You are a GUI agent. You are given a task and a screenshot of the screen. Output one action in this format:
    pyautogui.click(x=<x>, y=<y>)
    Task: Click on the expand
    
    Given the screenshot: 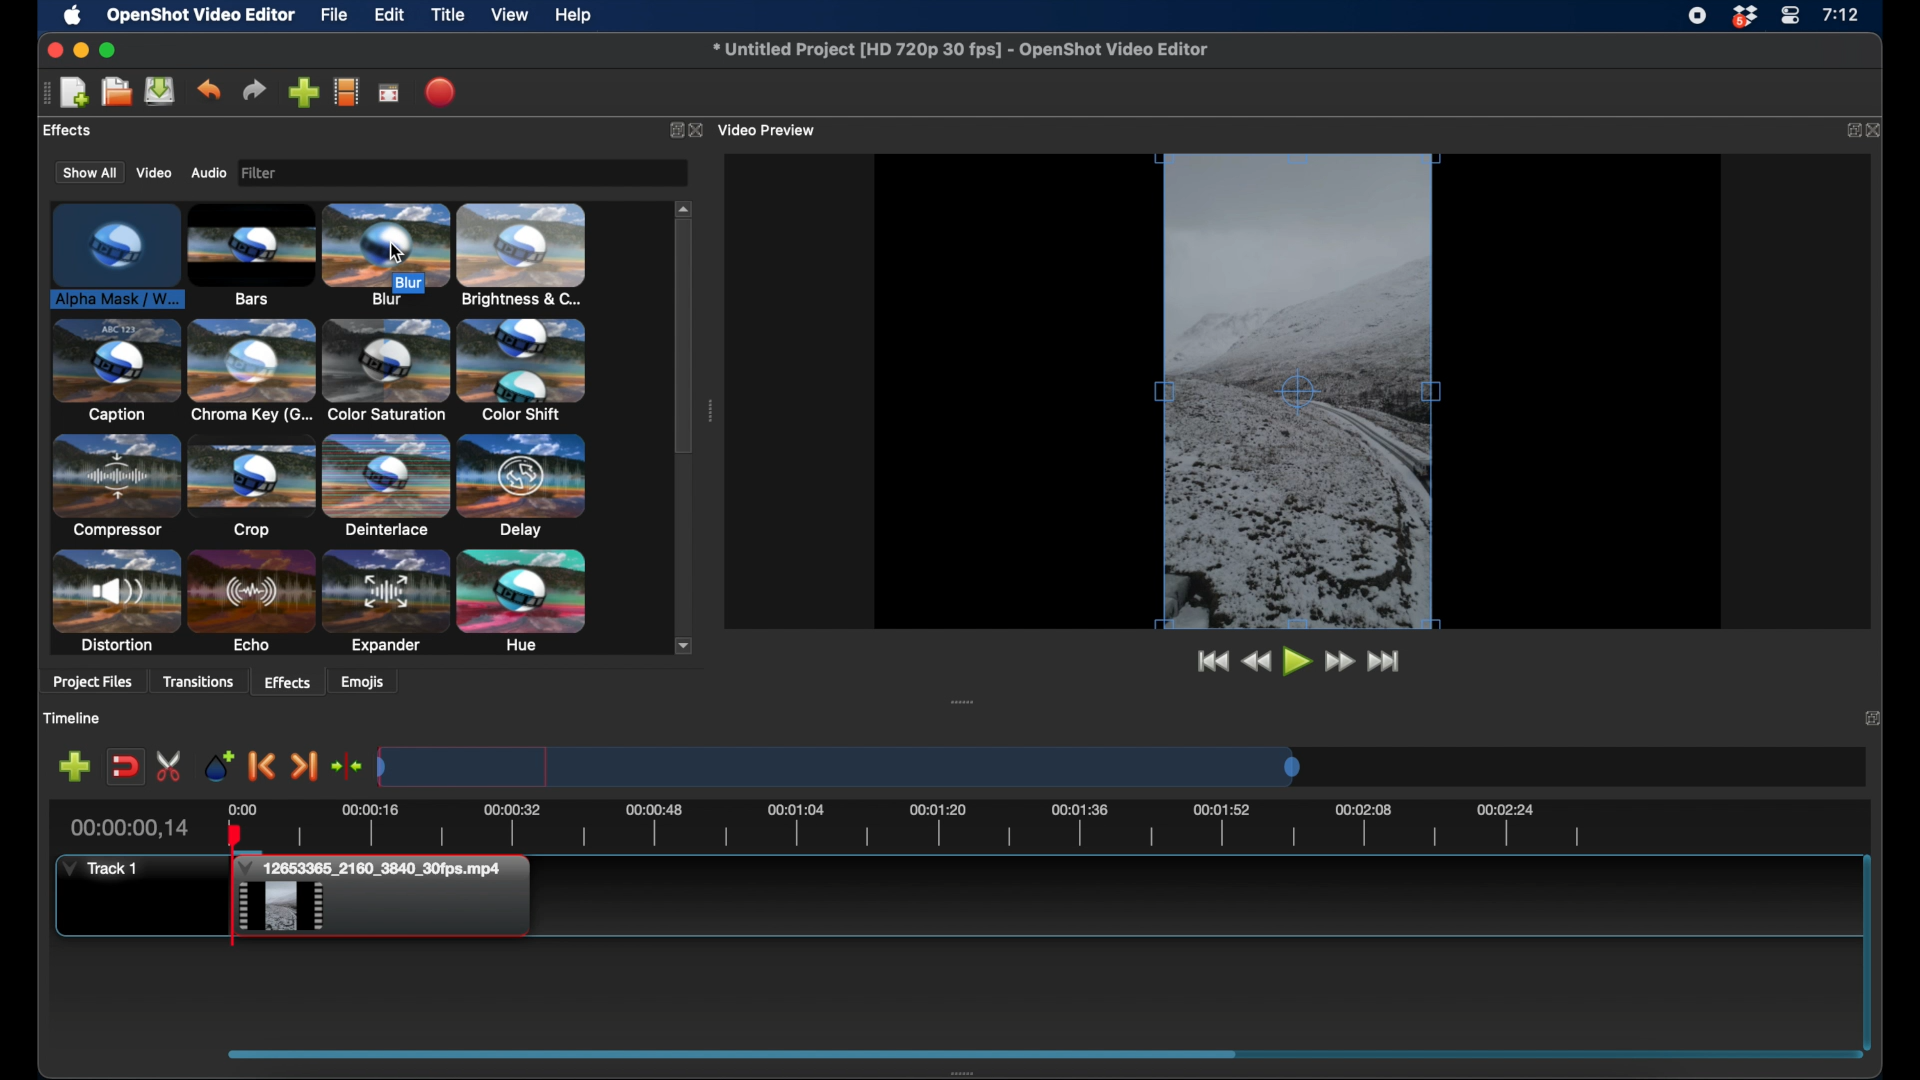 What is the action you would take?
    pyautogui.click(x=1872, y=717)
    